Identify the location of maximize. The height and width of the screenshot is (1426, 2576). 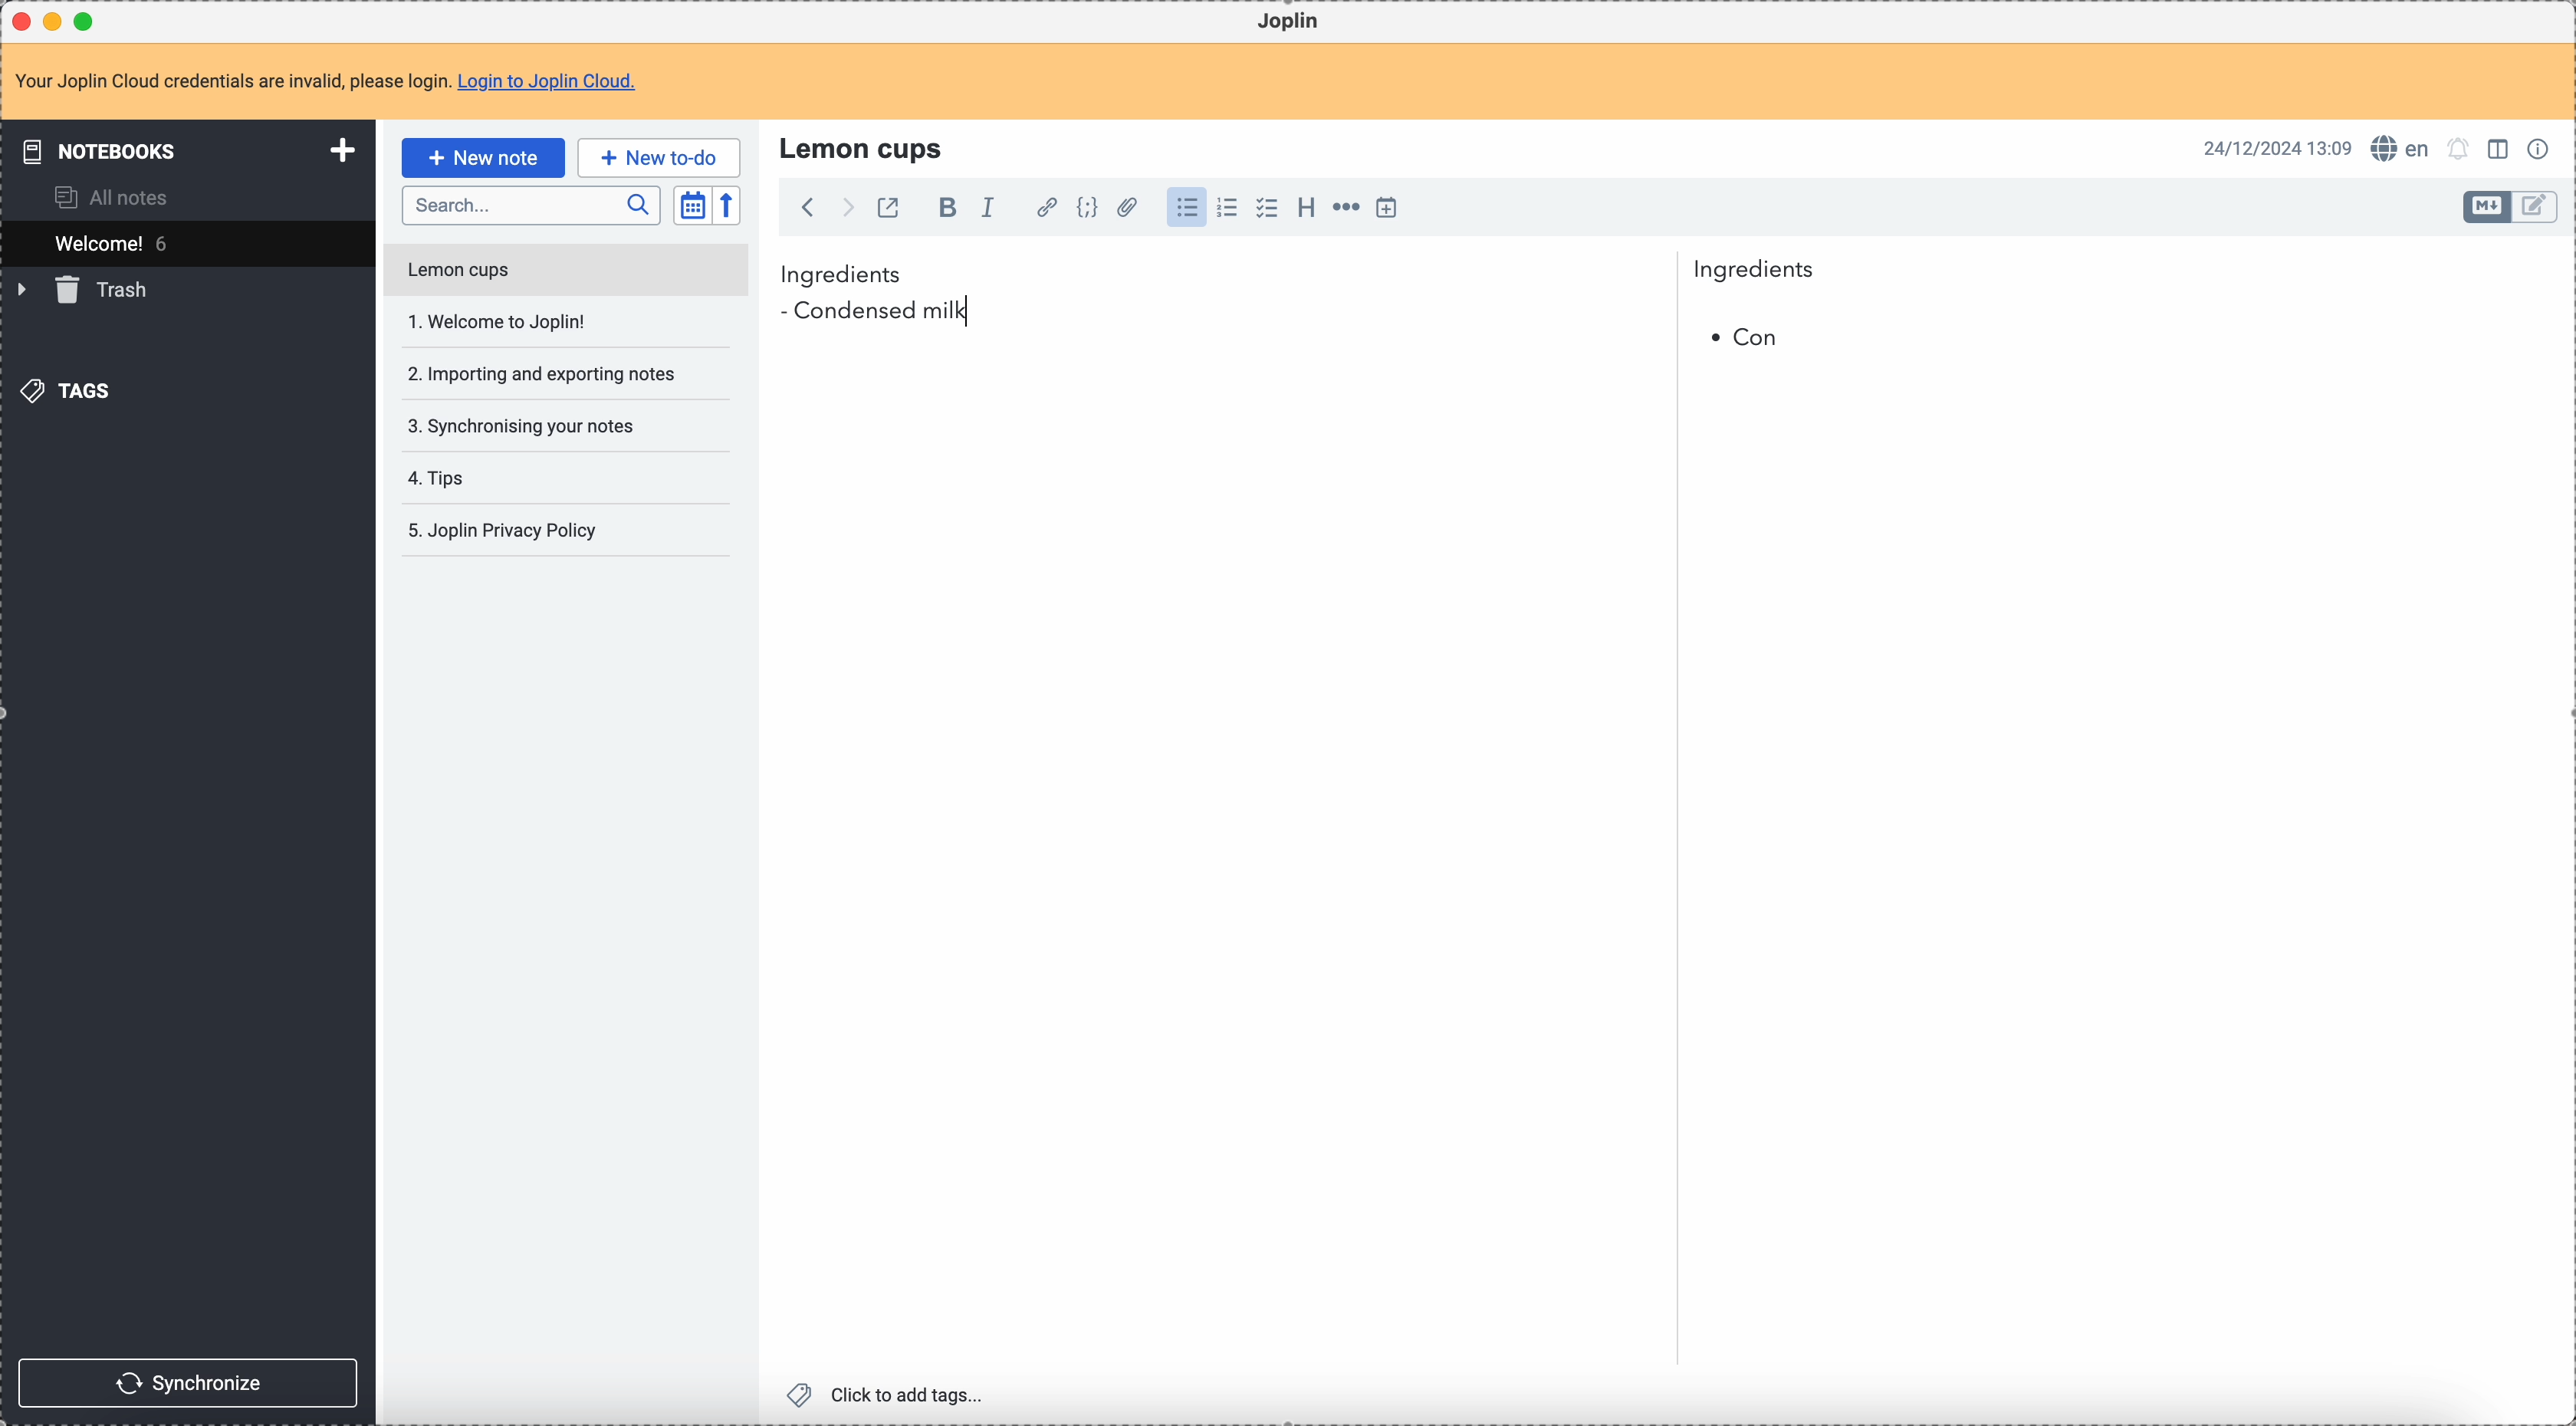
(89, 20).